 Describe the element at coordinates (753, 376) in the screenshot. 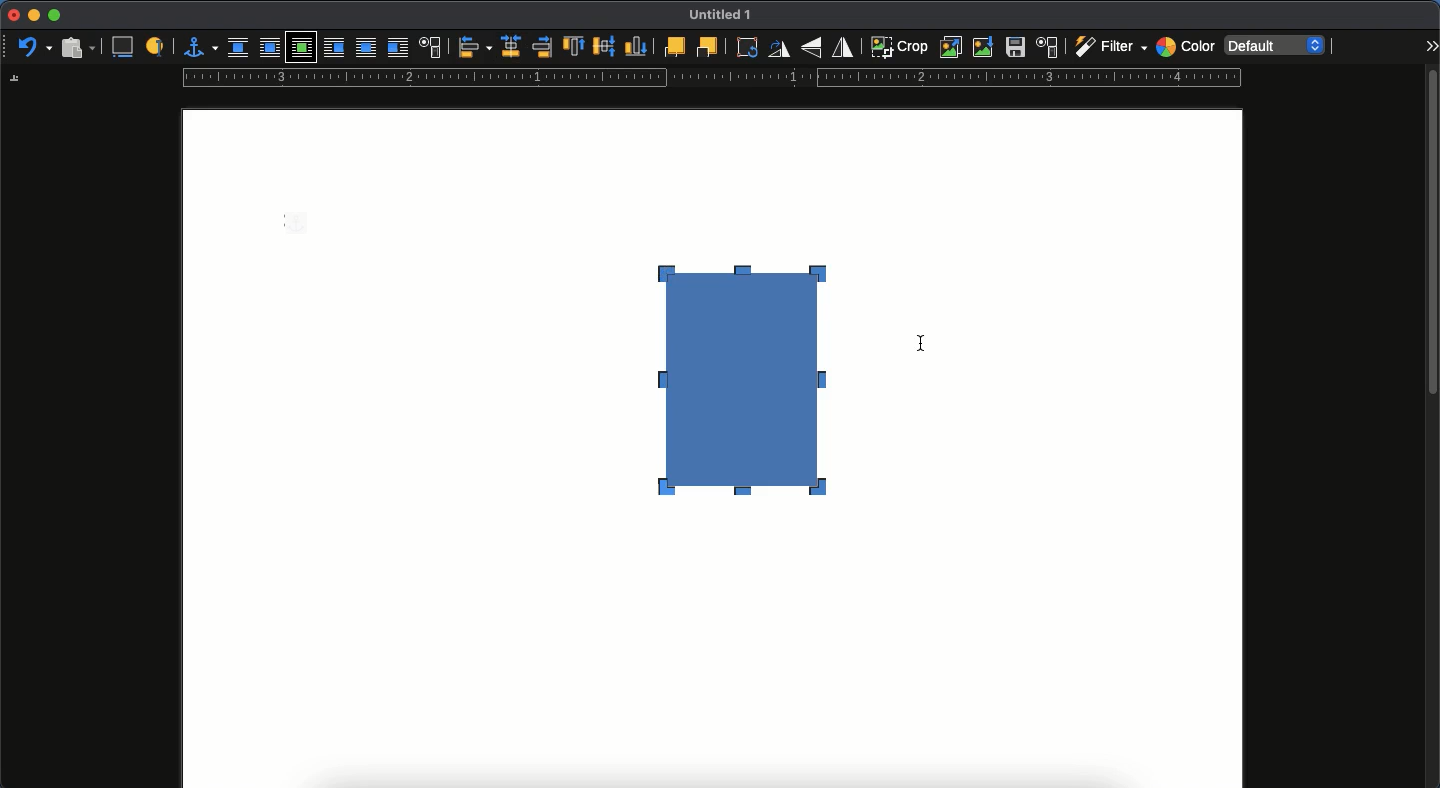

I see `image` at that location.